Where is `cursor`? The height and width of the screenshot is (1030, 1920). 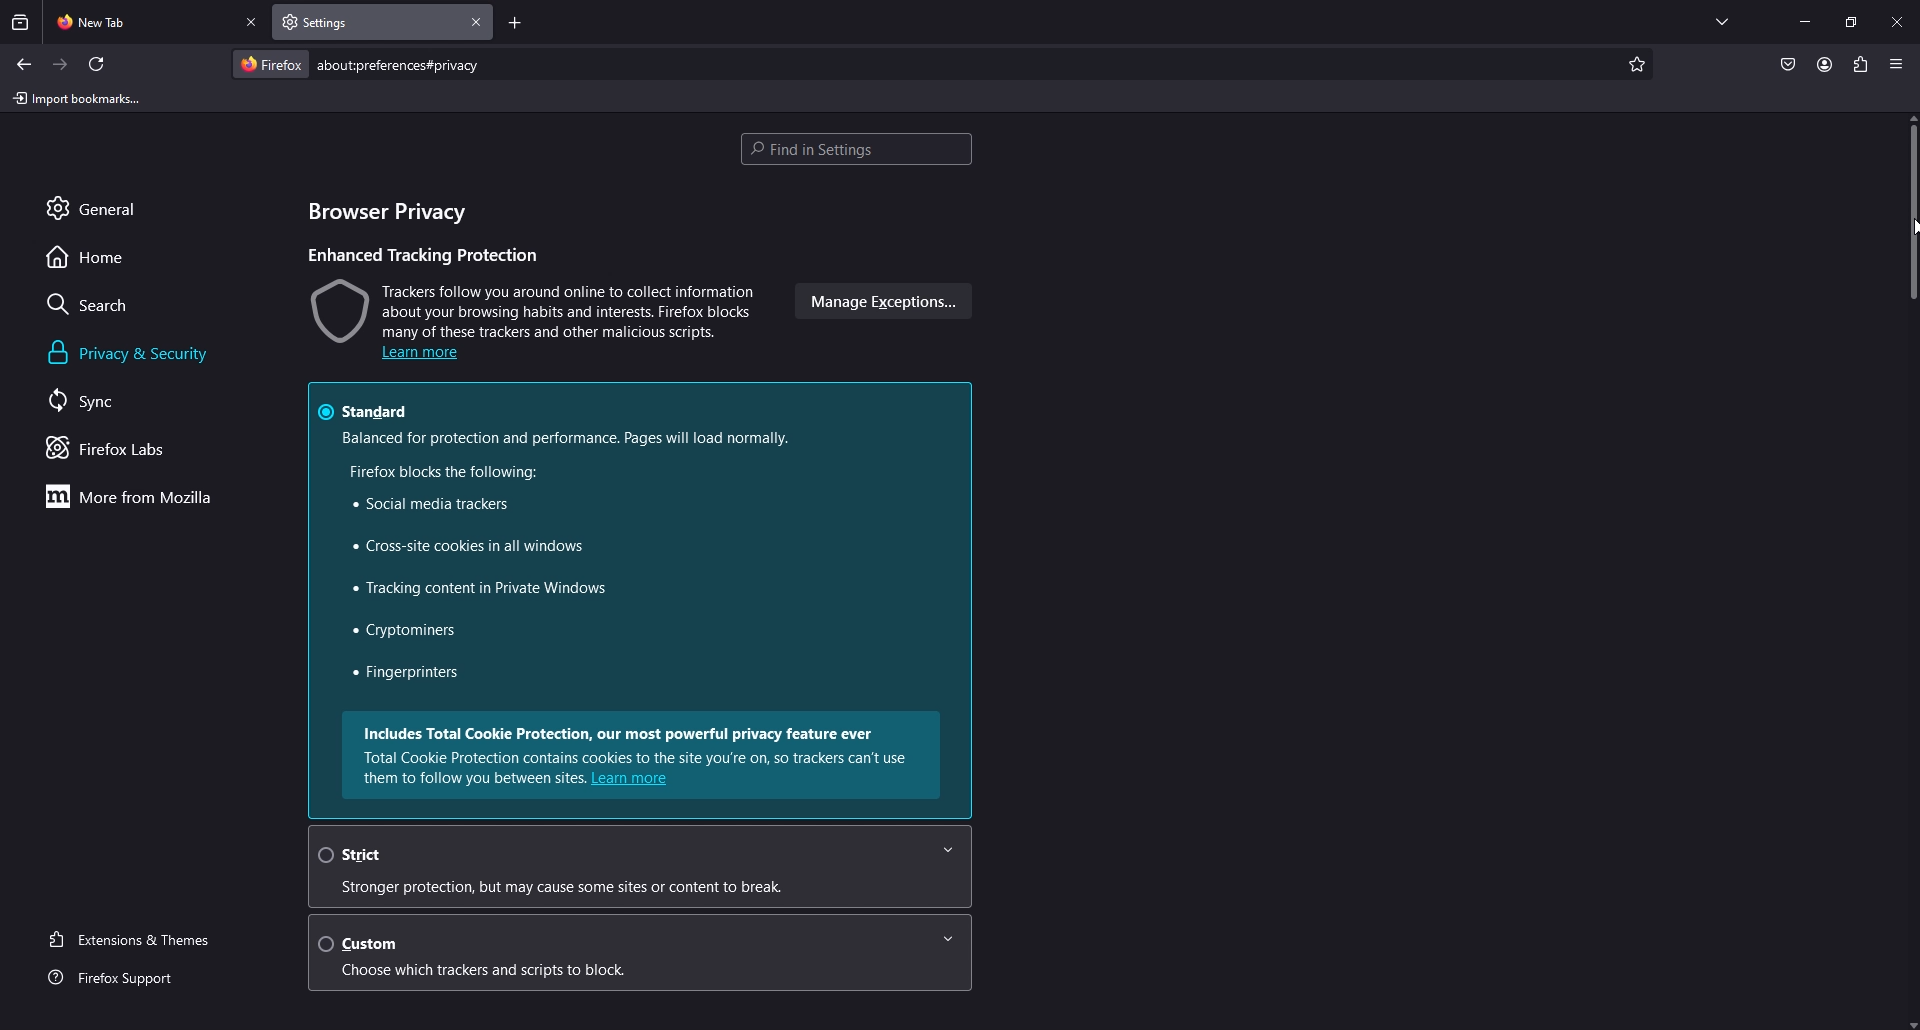
cursor is located at coordinates (1908, 227).